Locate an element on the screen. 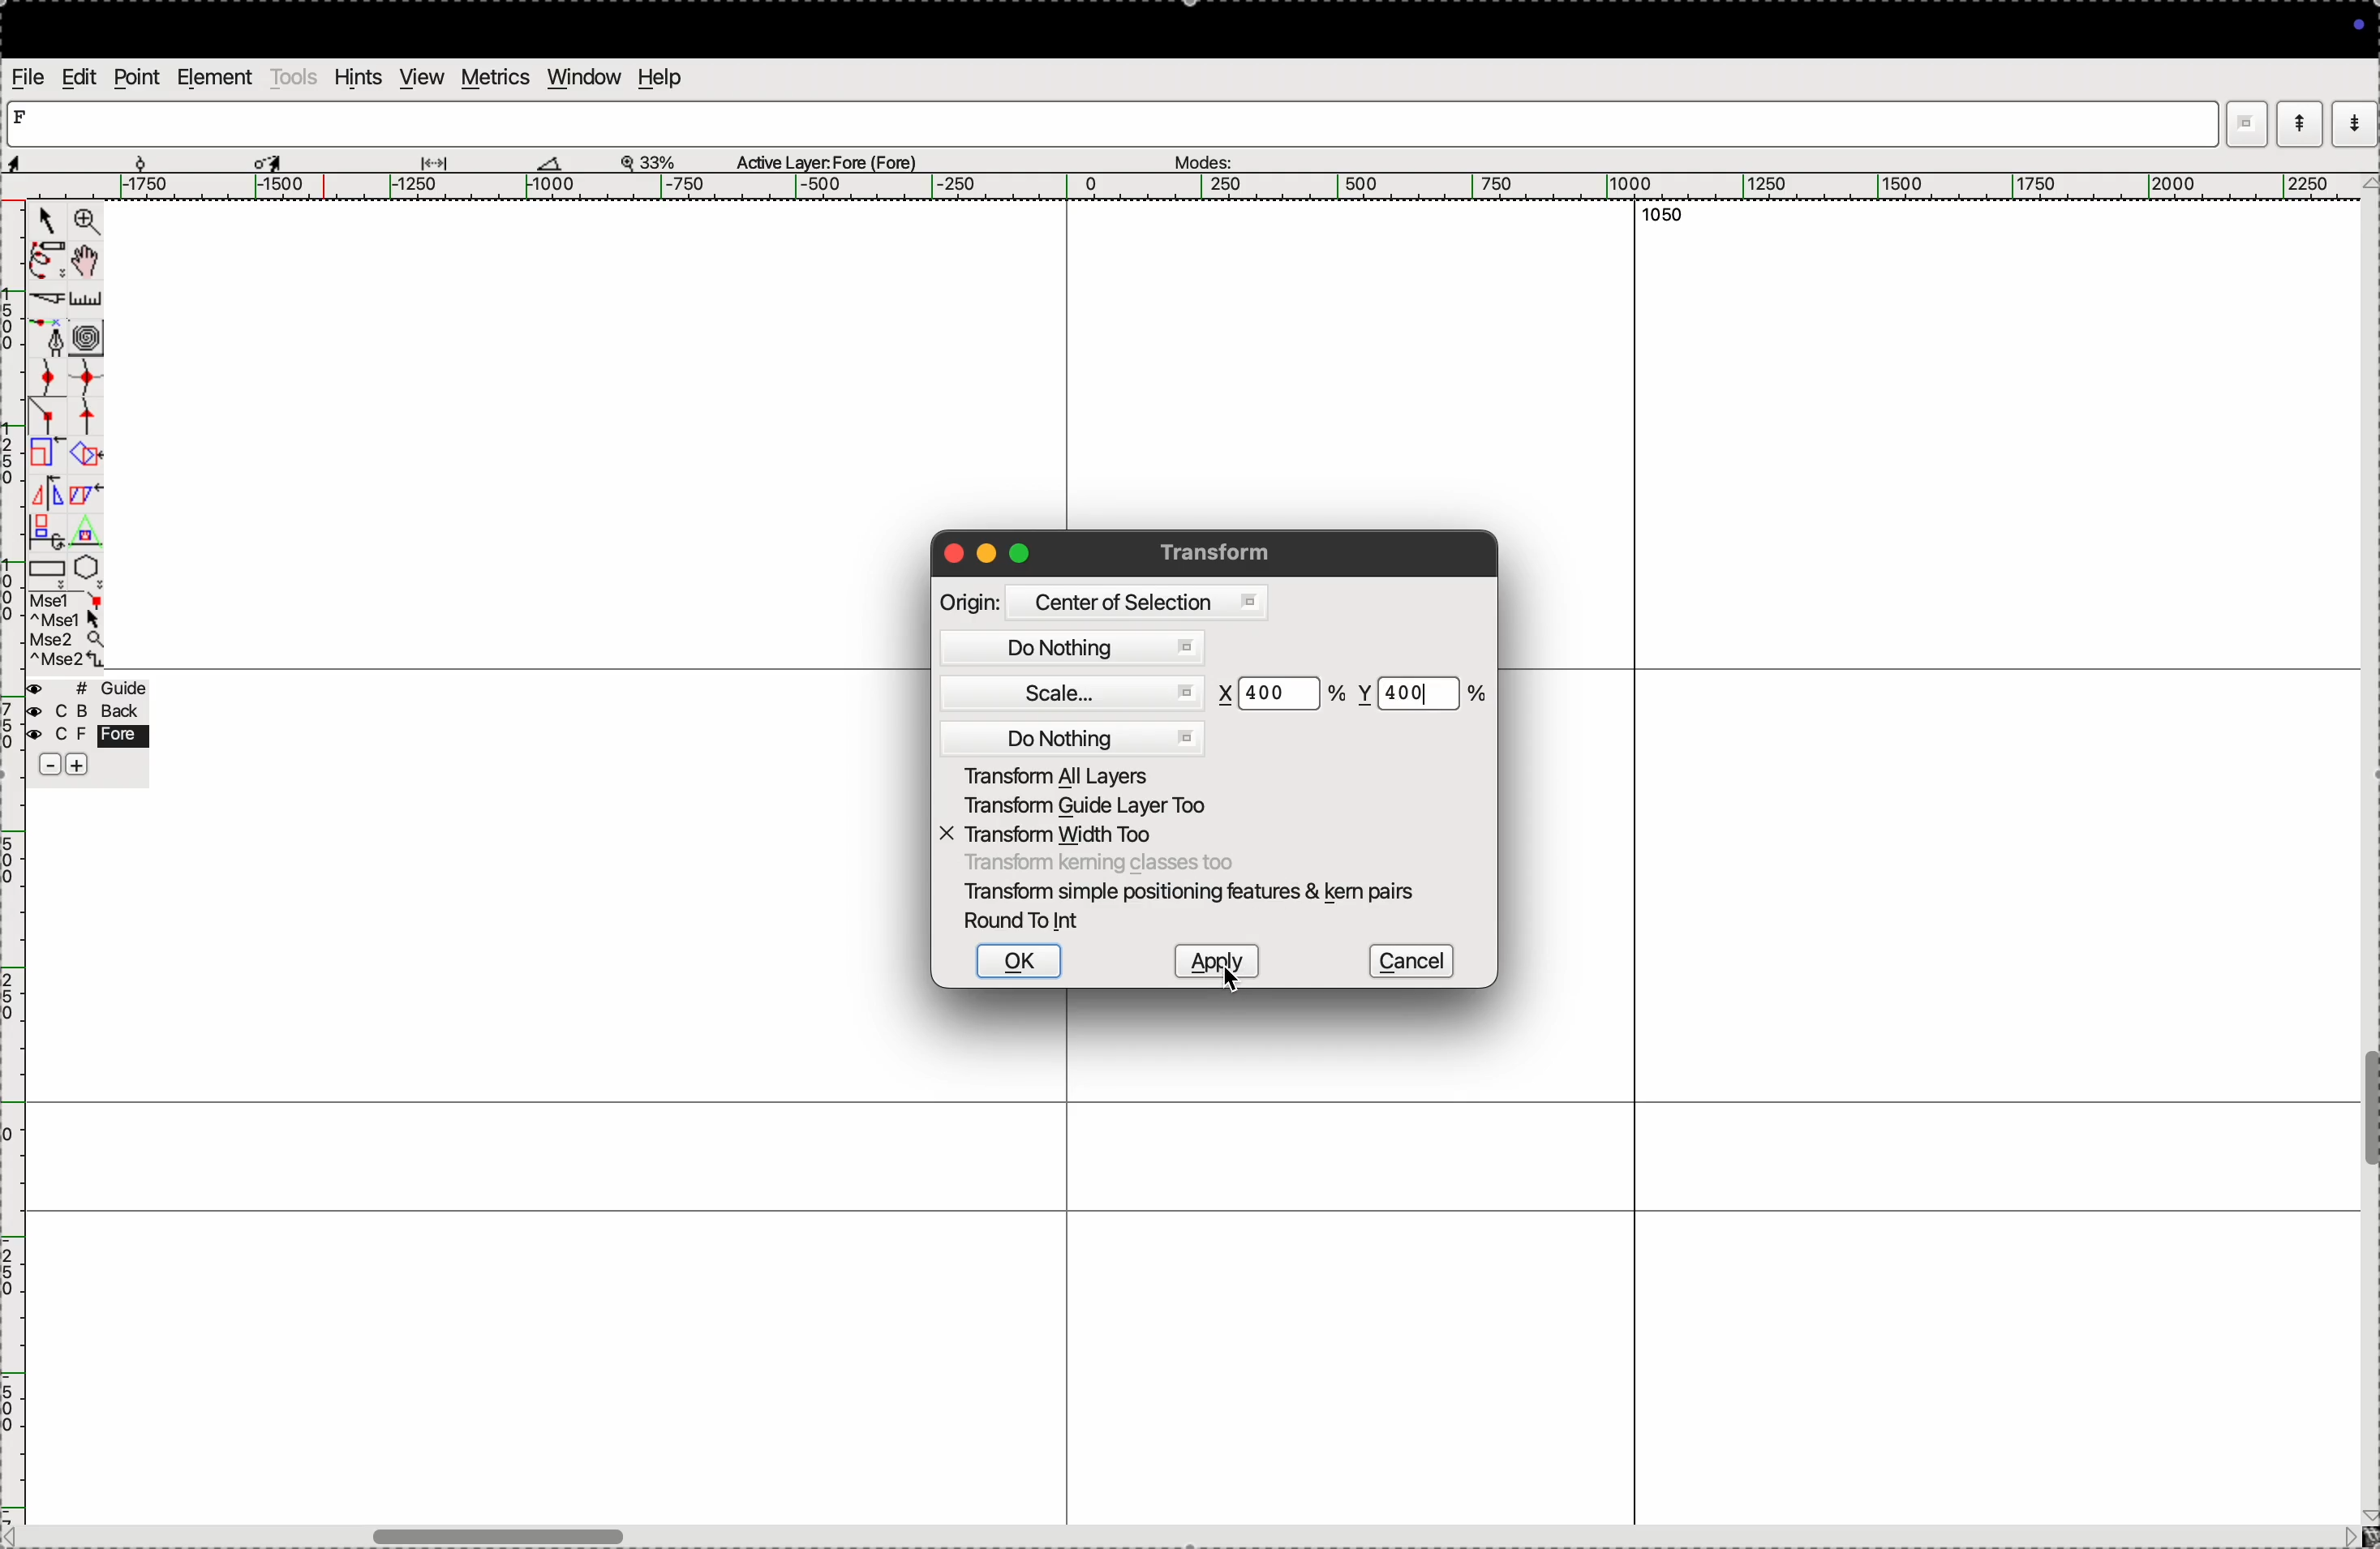 The height and width of the screenshot is (1549, 2380). ok is located at coordinates (1018, 961).